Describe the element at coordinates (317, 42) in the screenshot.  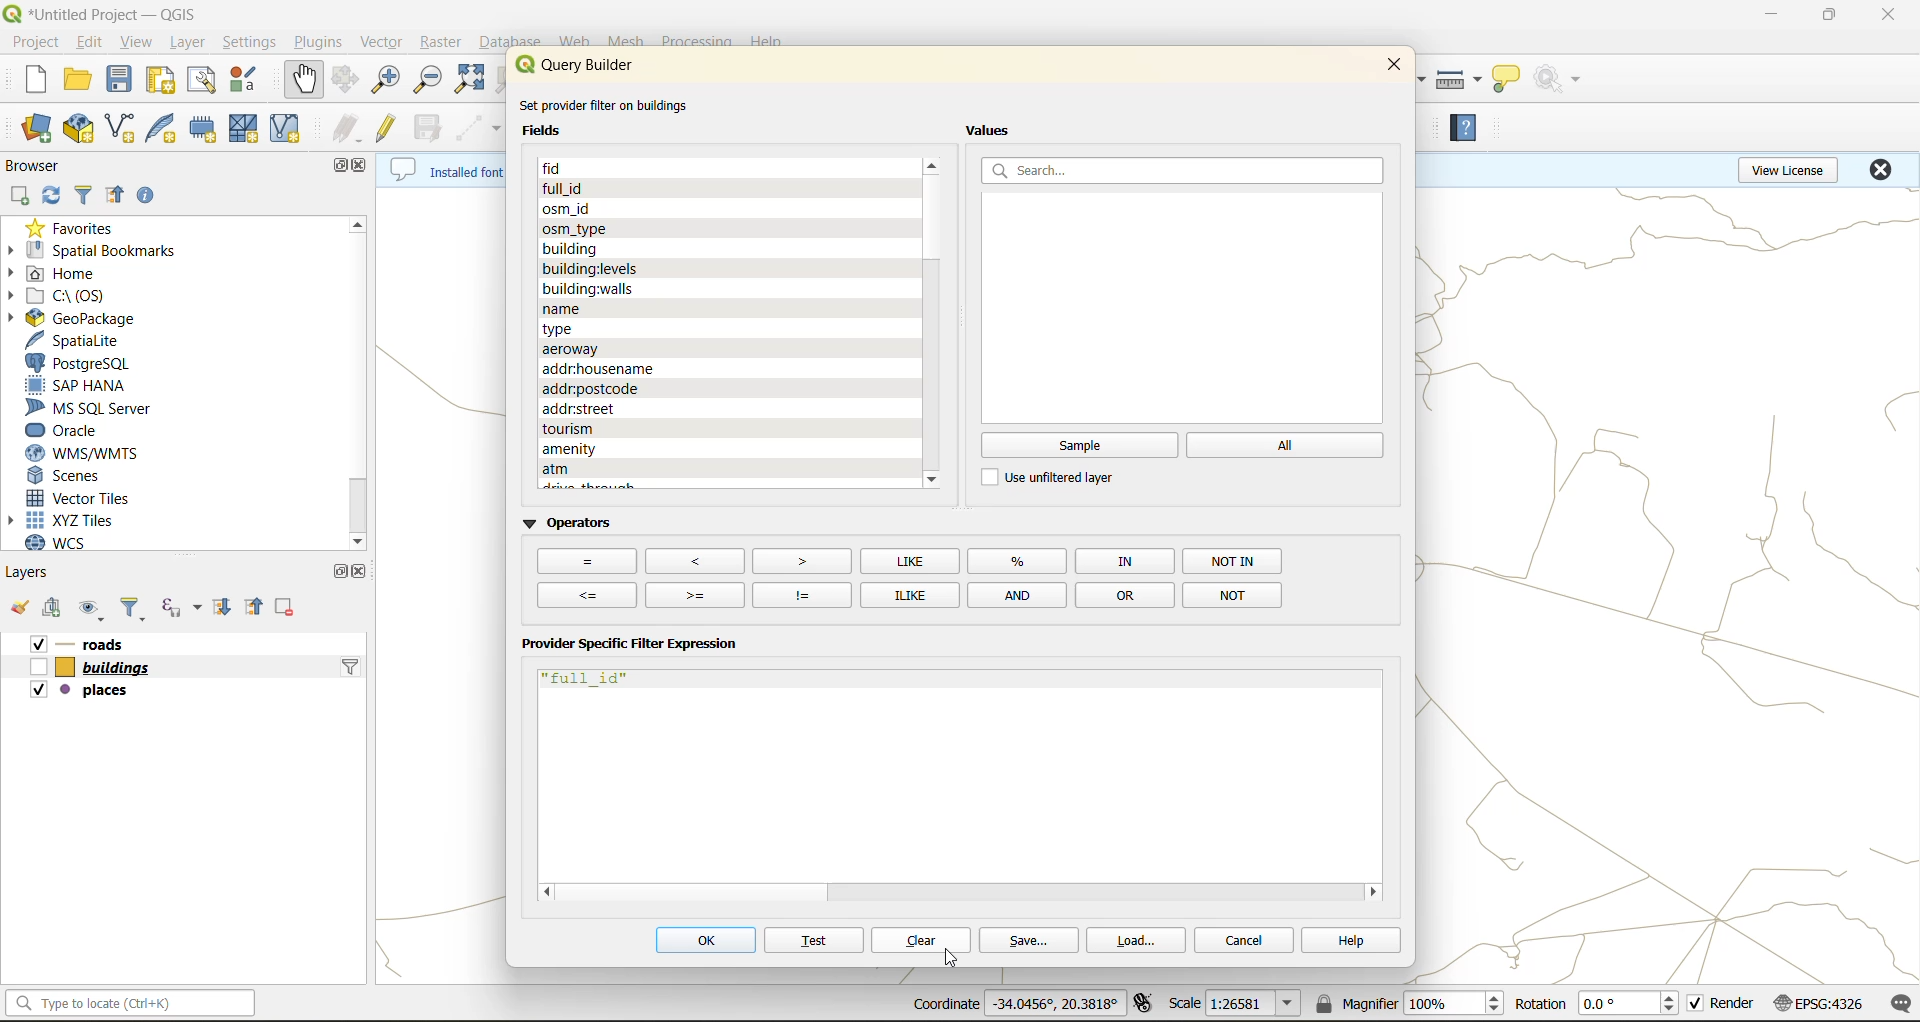
I see `plugins` at that location.